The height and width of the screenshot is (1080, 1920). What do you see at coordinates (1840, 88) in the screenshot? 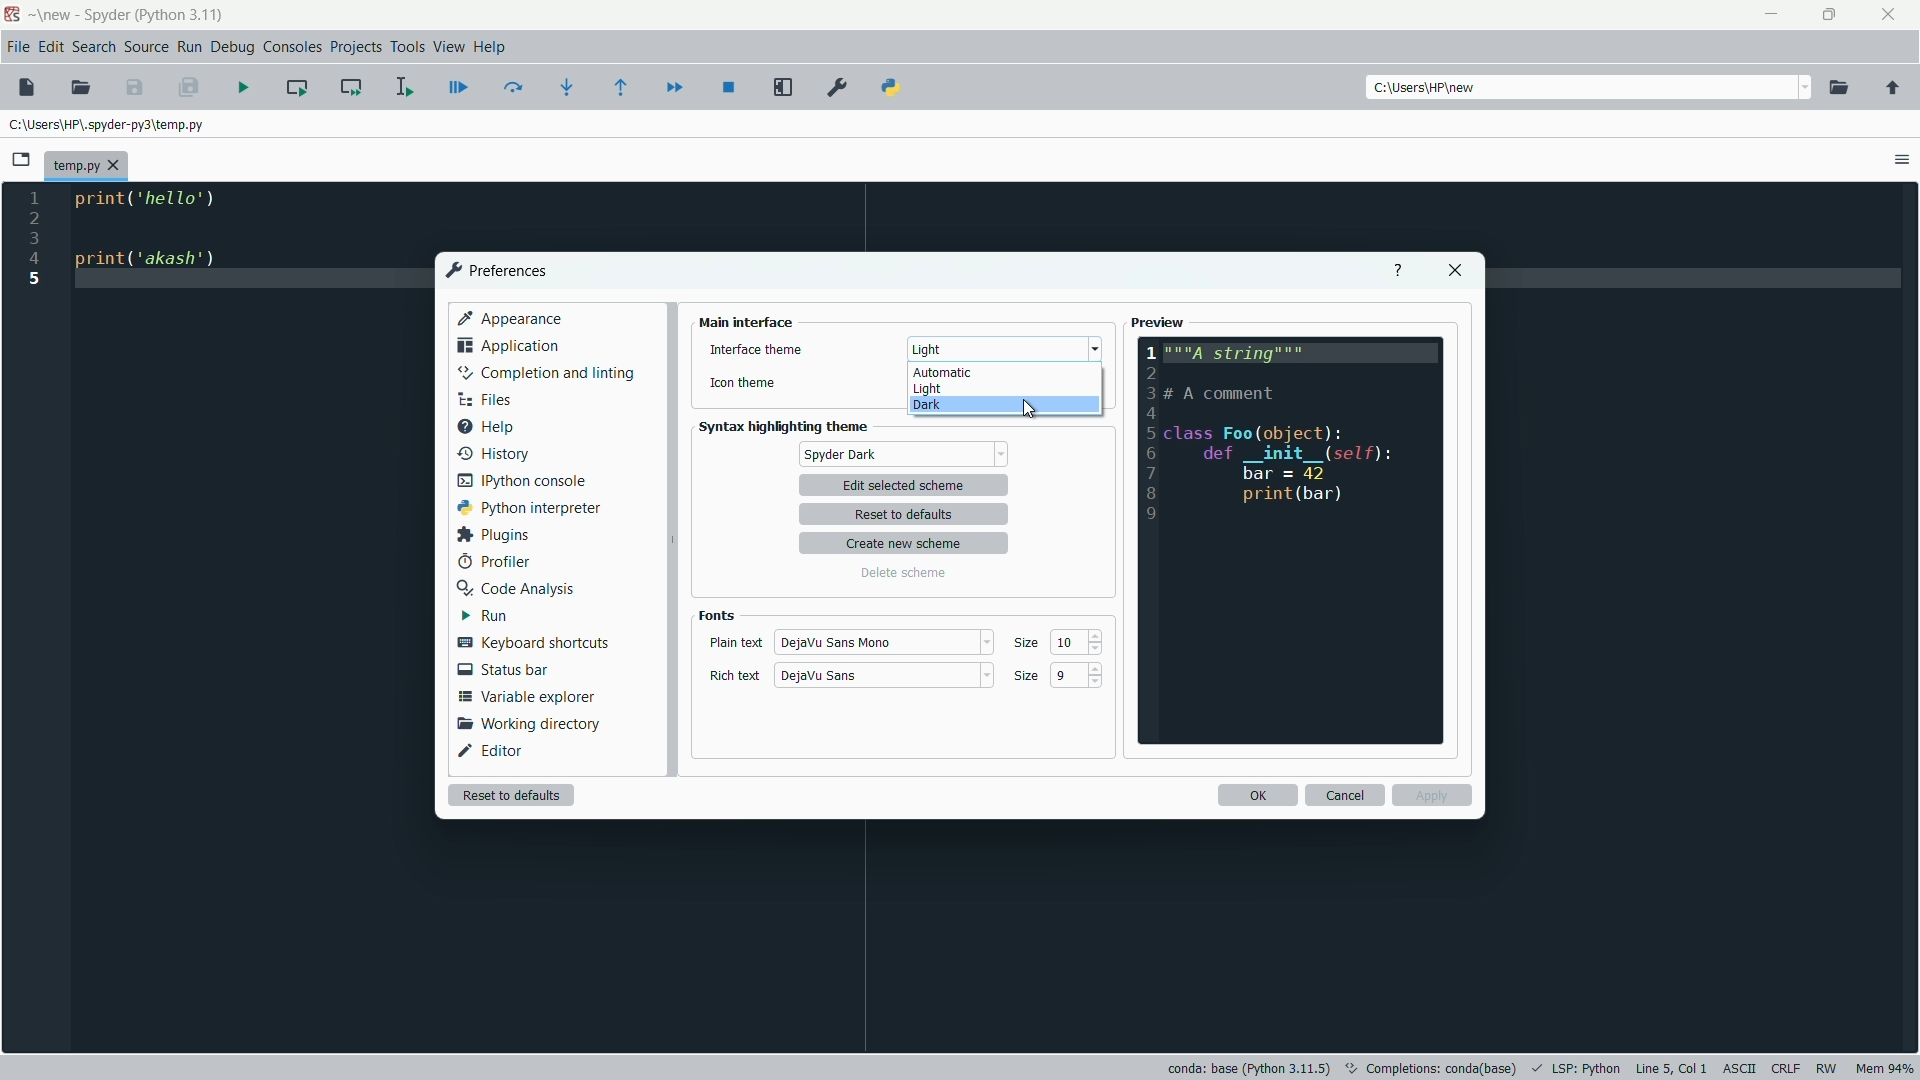
I see `browse directory` at bounding box center [1840, 88].